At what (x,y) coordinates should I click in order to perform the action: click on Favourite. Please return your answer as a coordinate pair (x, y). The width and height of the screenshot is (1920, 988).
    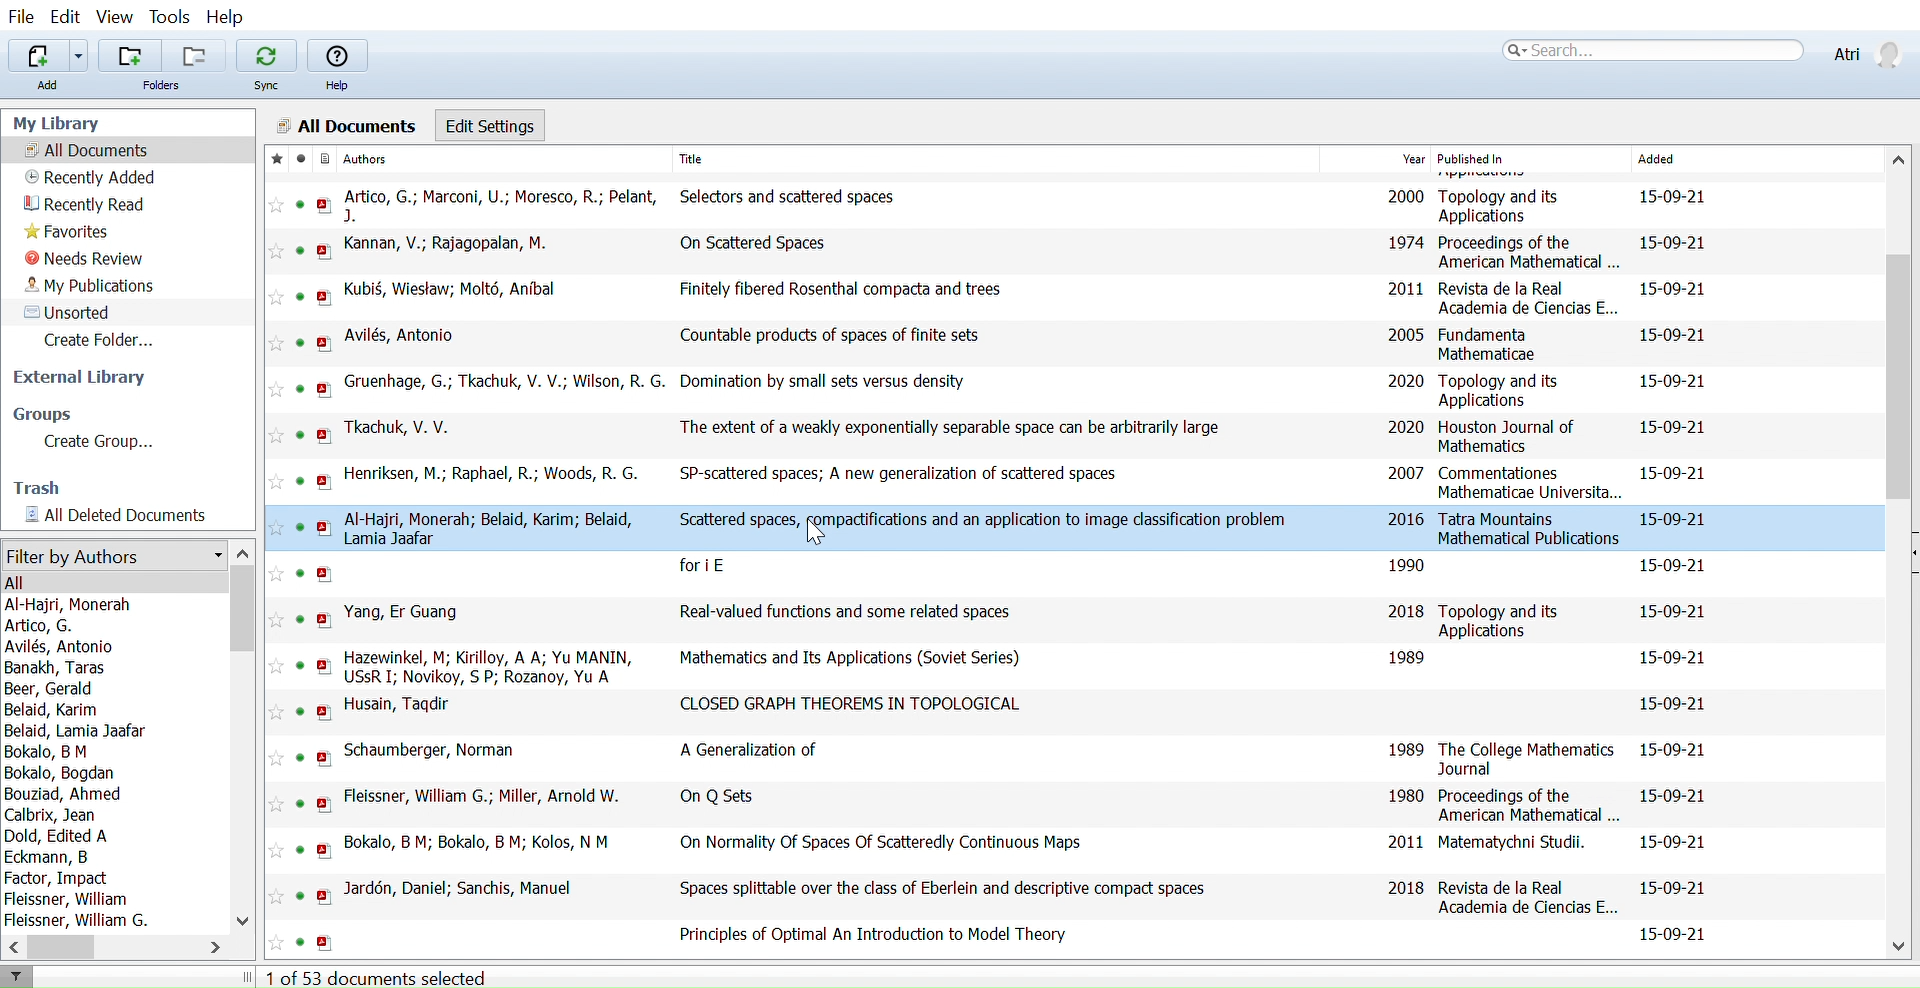
    Looking at the image, I should click on (275, 802).